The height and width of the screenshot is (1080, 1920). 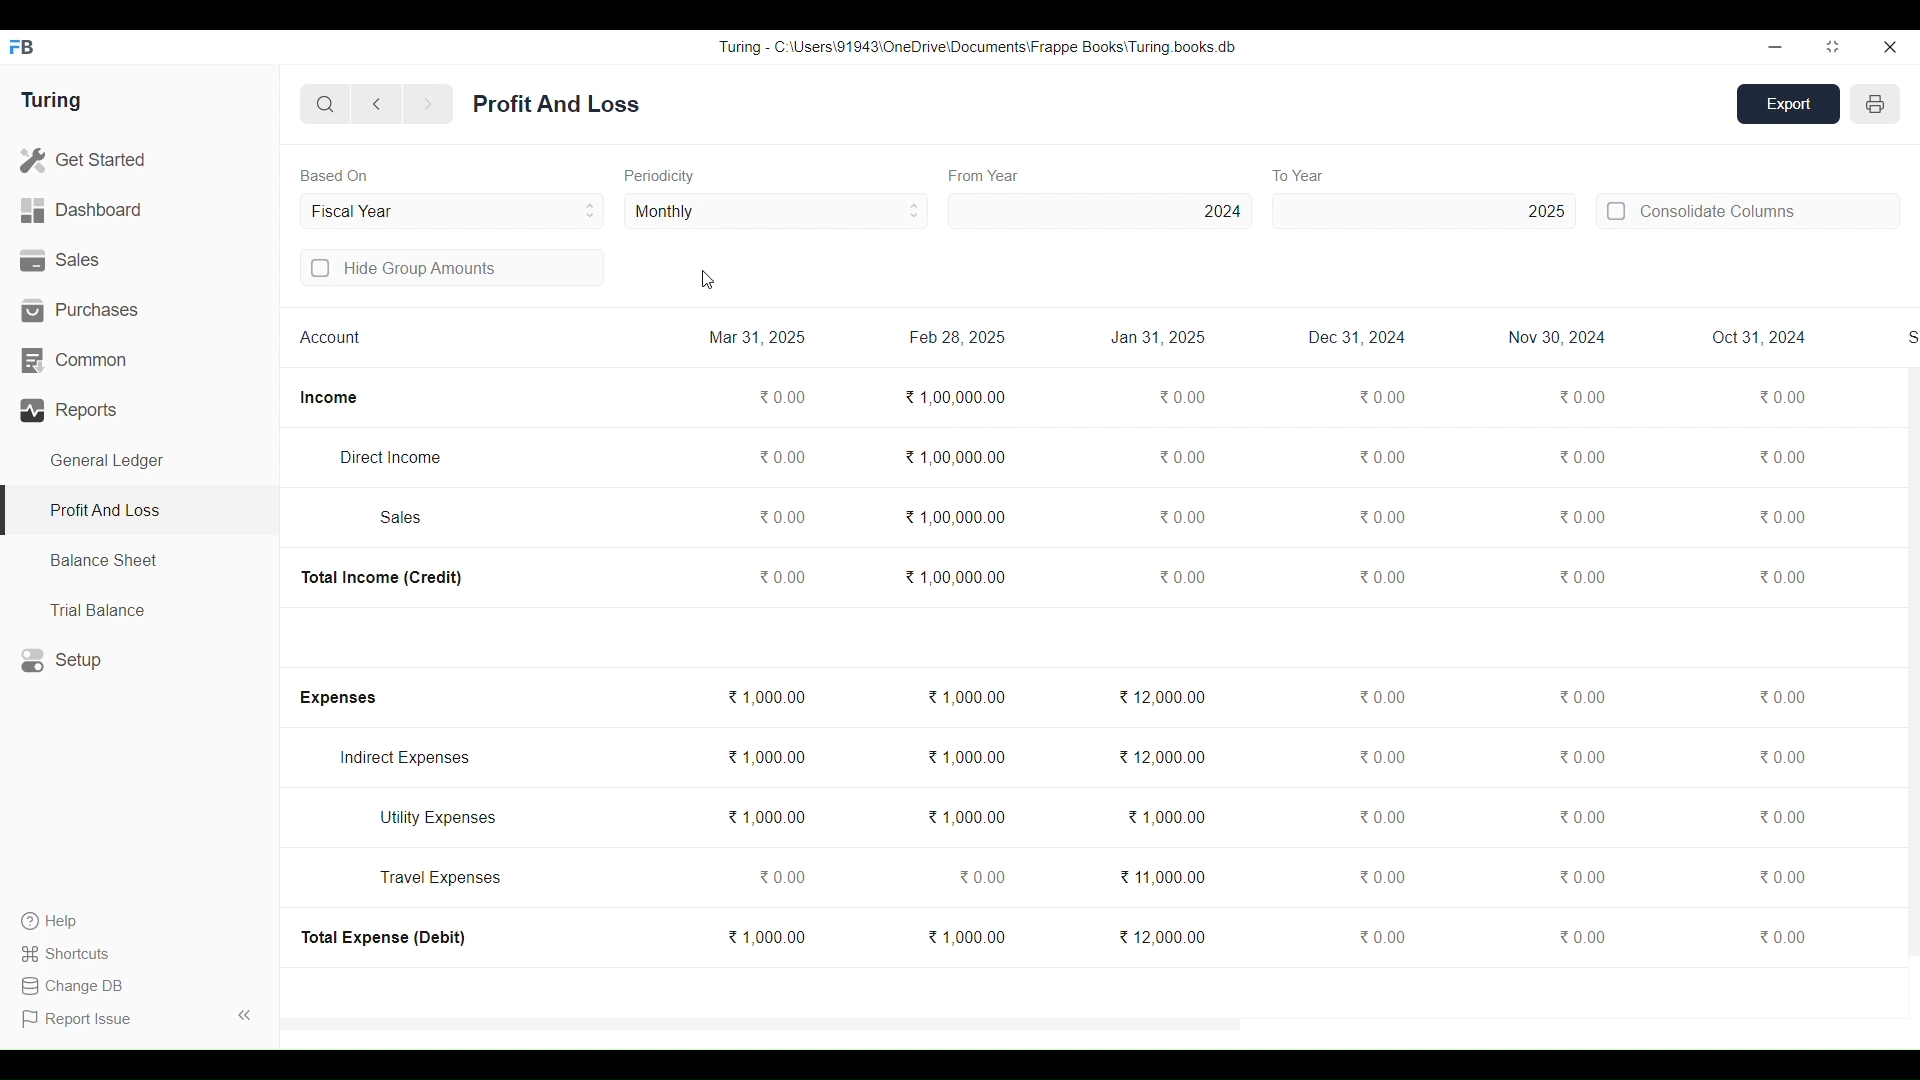 What do you see at coordinates (1775, 48) in the screenshot?
I see `Minimize` at bounding box center [1775, 48].